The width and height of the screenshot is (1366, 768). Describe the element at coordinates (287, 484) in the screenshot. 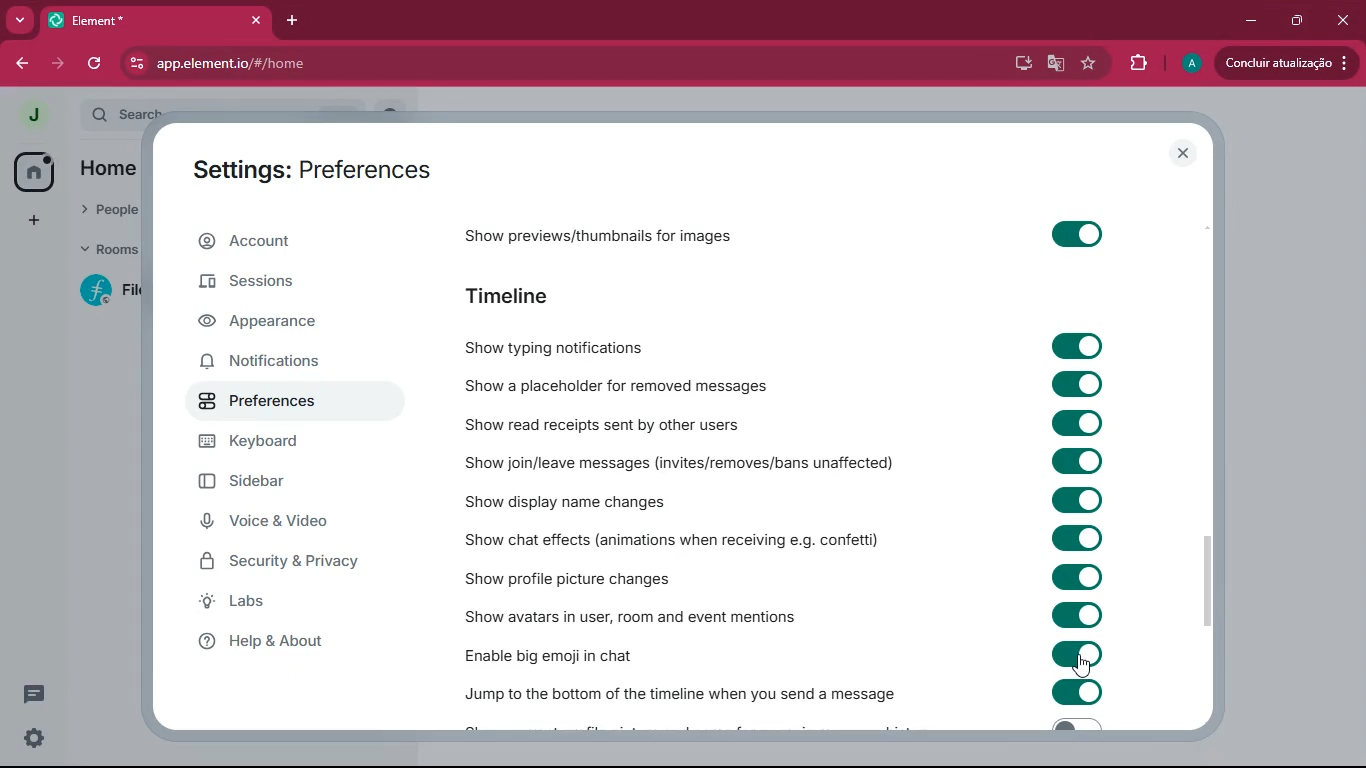

I see `sidebar` at that location.